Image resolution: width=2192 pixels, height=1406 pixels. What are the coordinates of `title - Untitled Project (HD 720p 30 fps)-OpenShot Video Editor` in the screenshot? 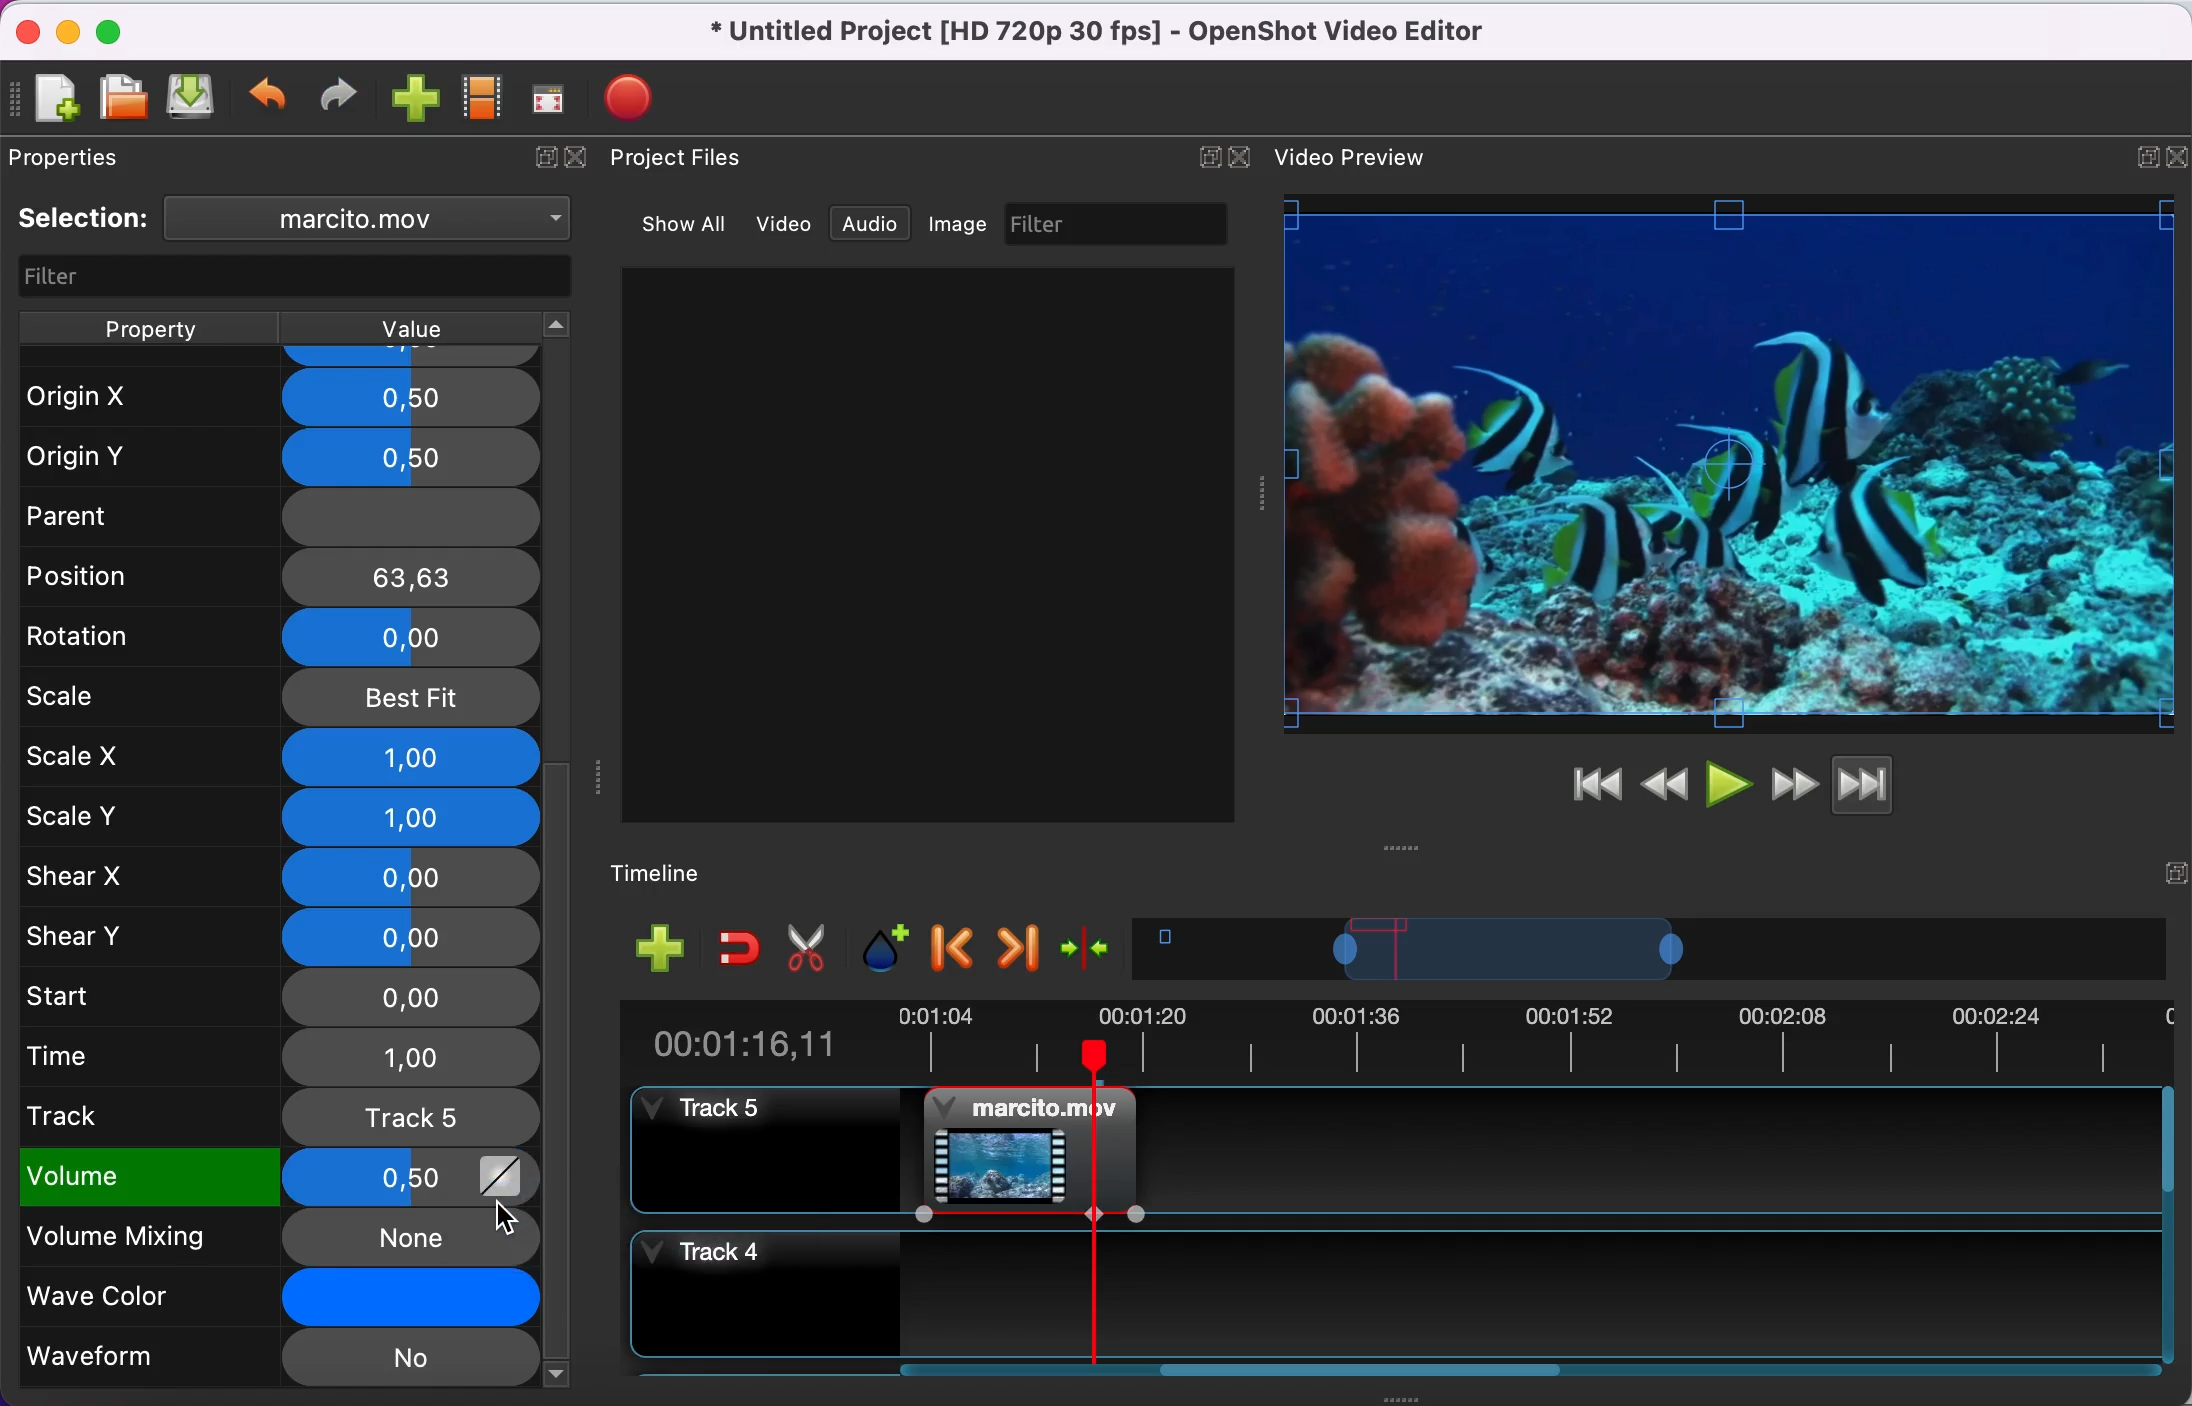 It's located at (1129, 35).